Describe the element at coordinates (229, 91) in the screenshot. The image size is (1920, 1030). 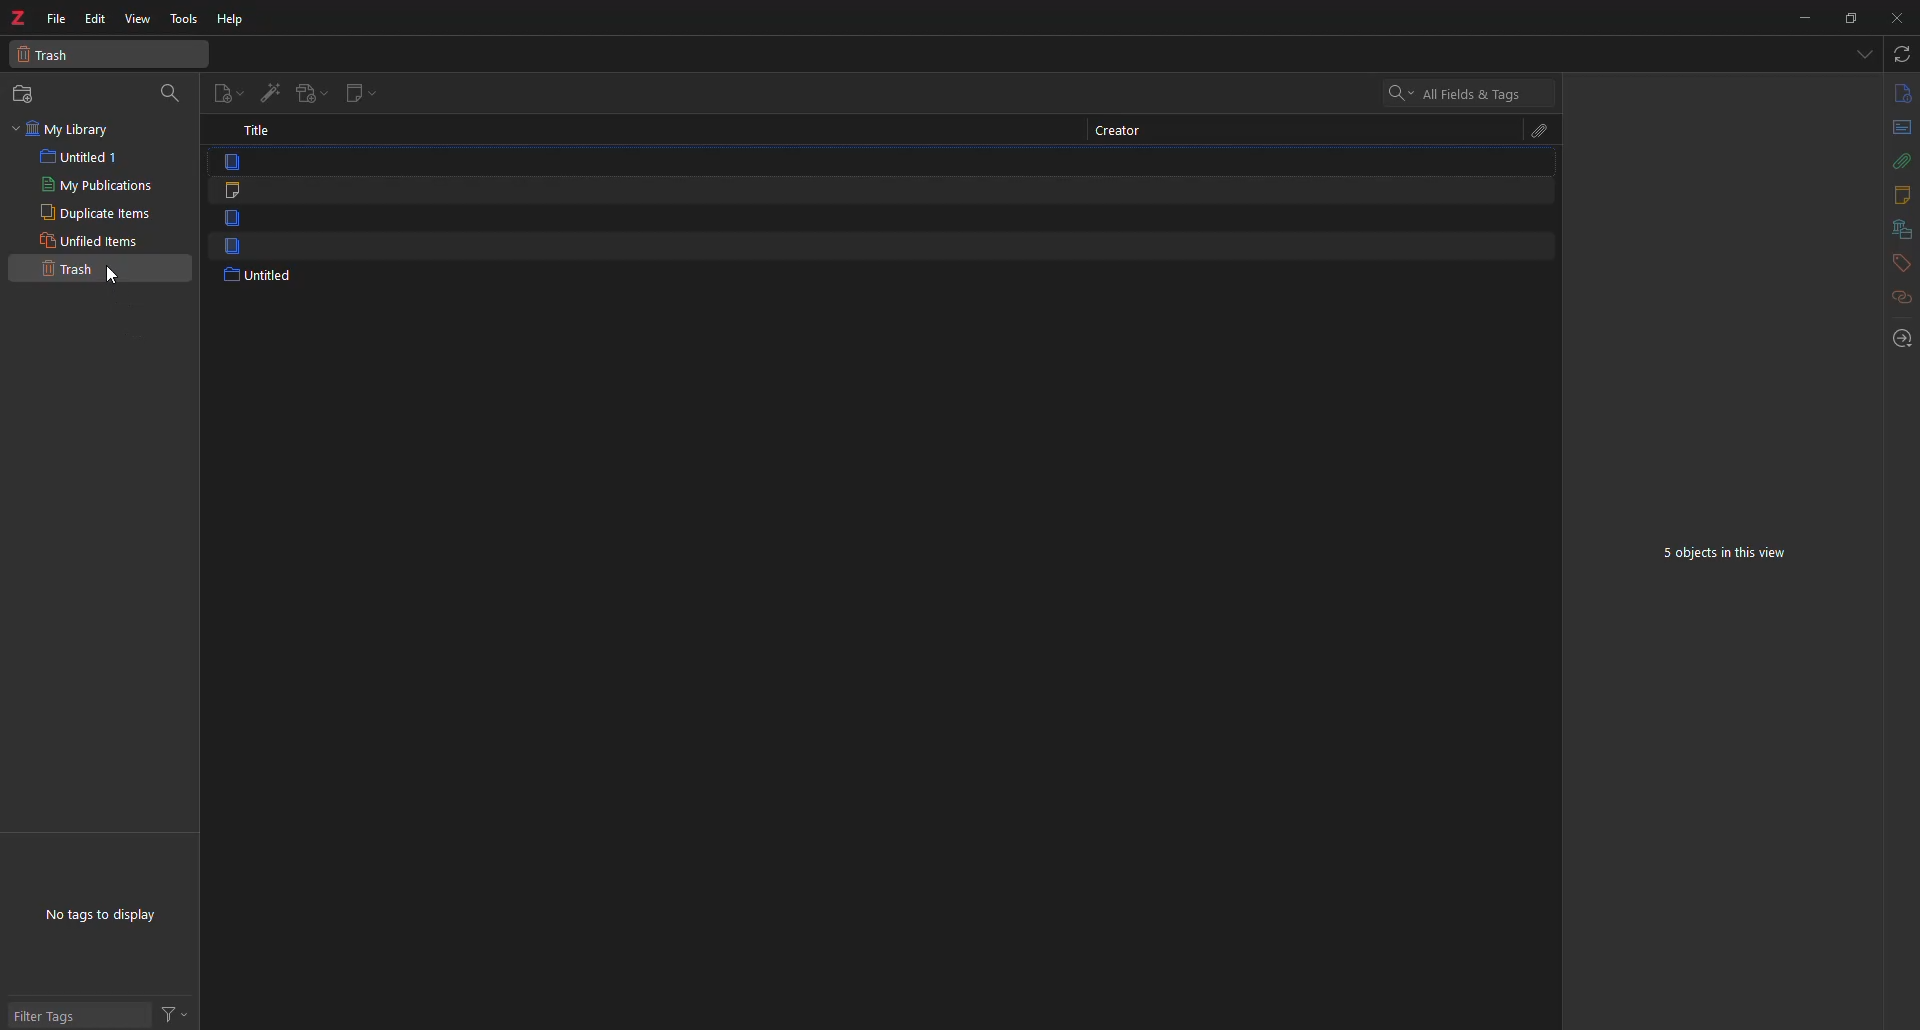
I see `new item` at that location.